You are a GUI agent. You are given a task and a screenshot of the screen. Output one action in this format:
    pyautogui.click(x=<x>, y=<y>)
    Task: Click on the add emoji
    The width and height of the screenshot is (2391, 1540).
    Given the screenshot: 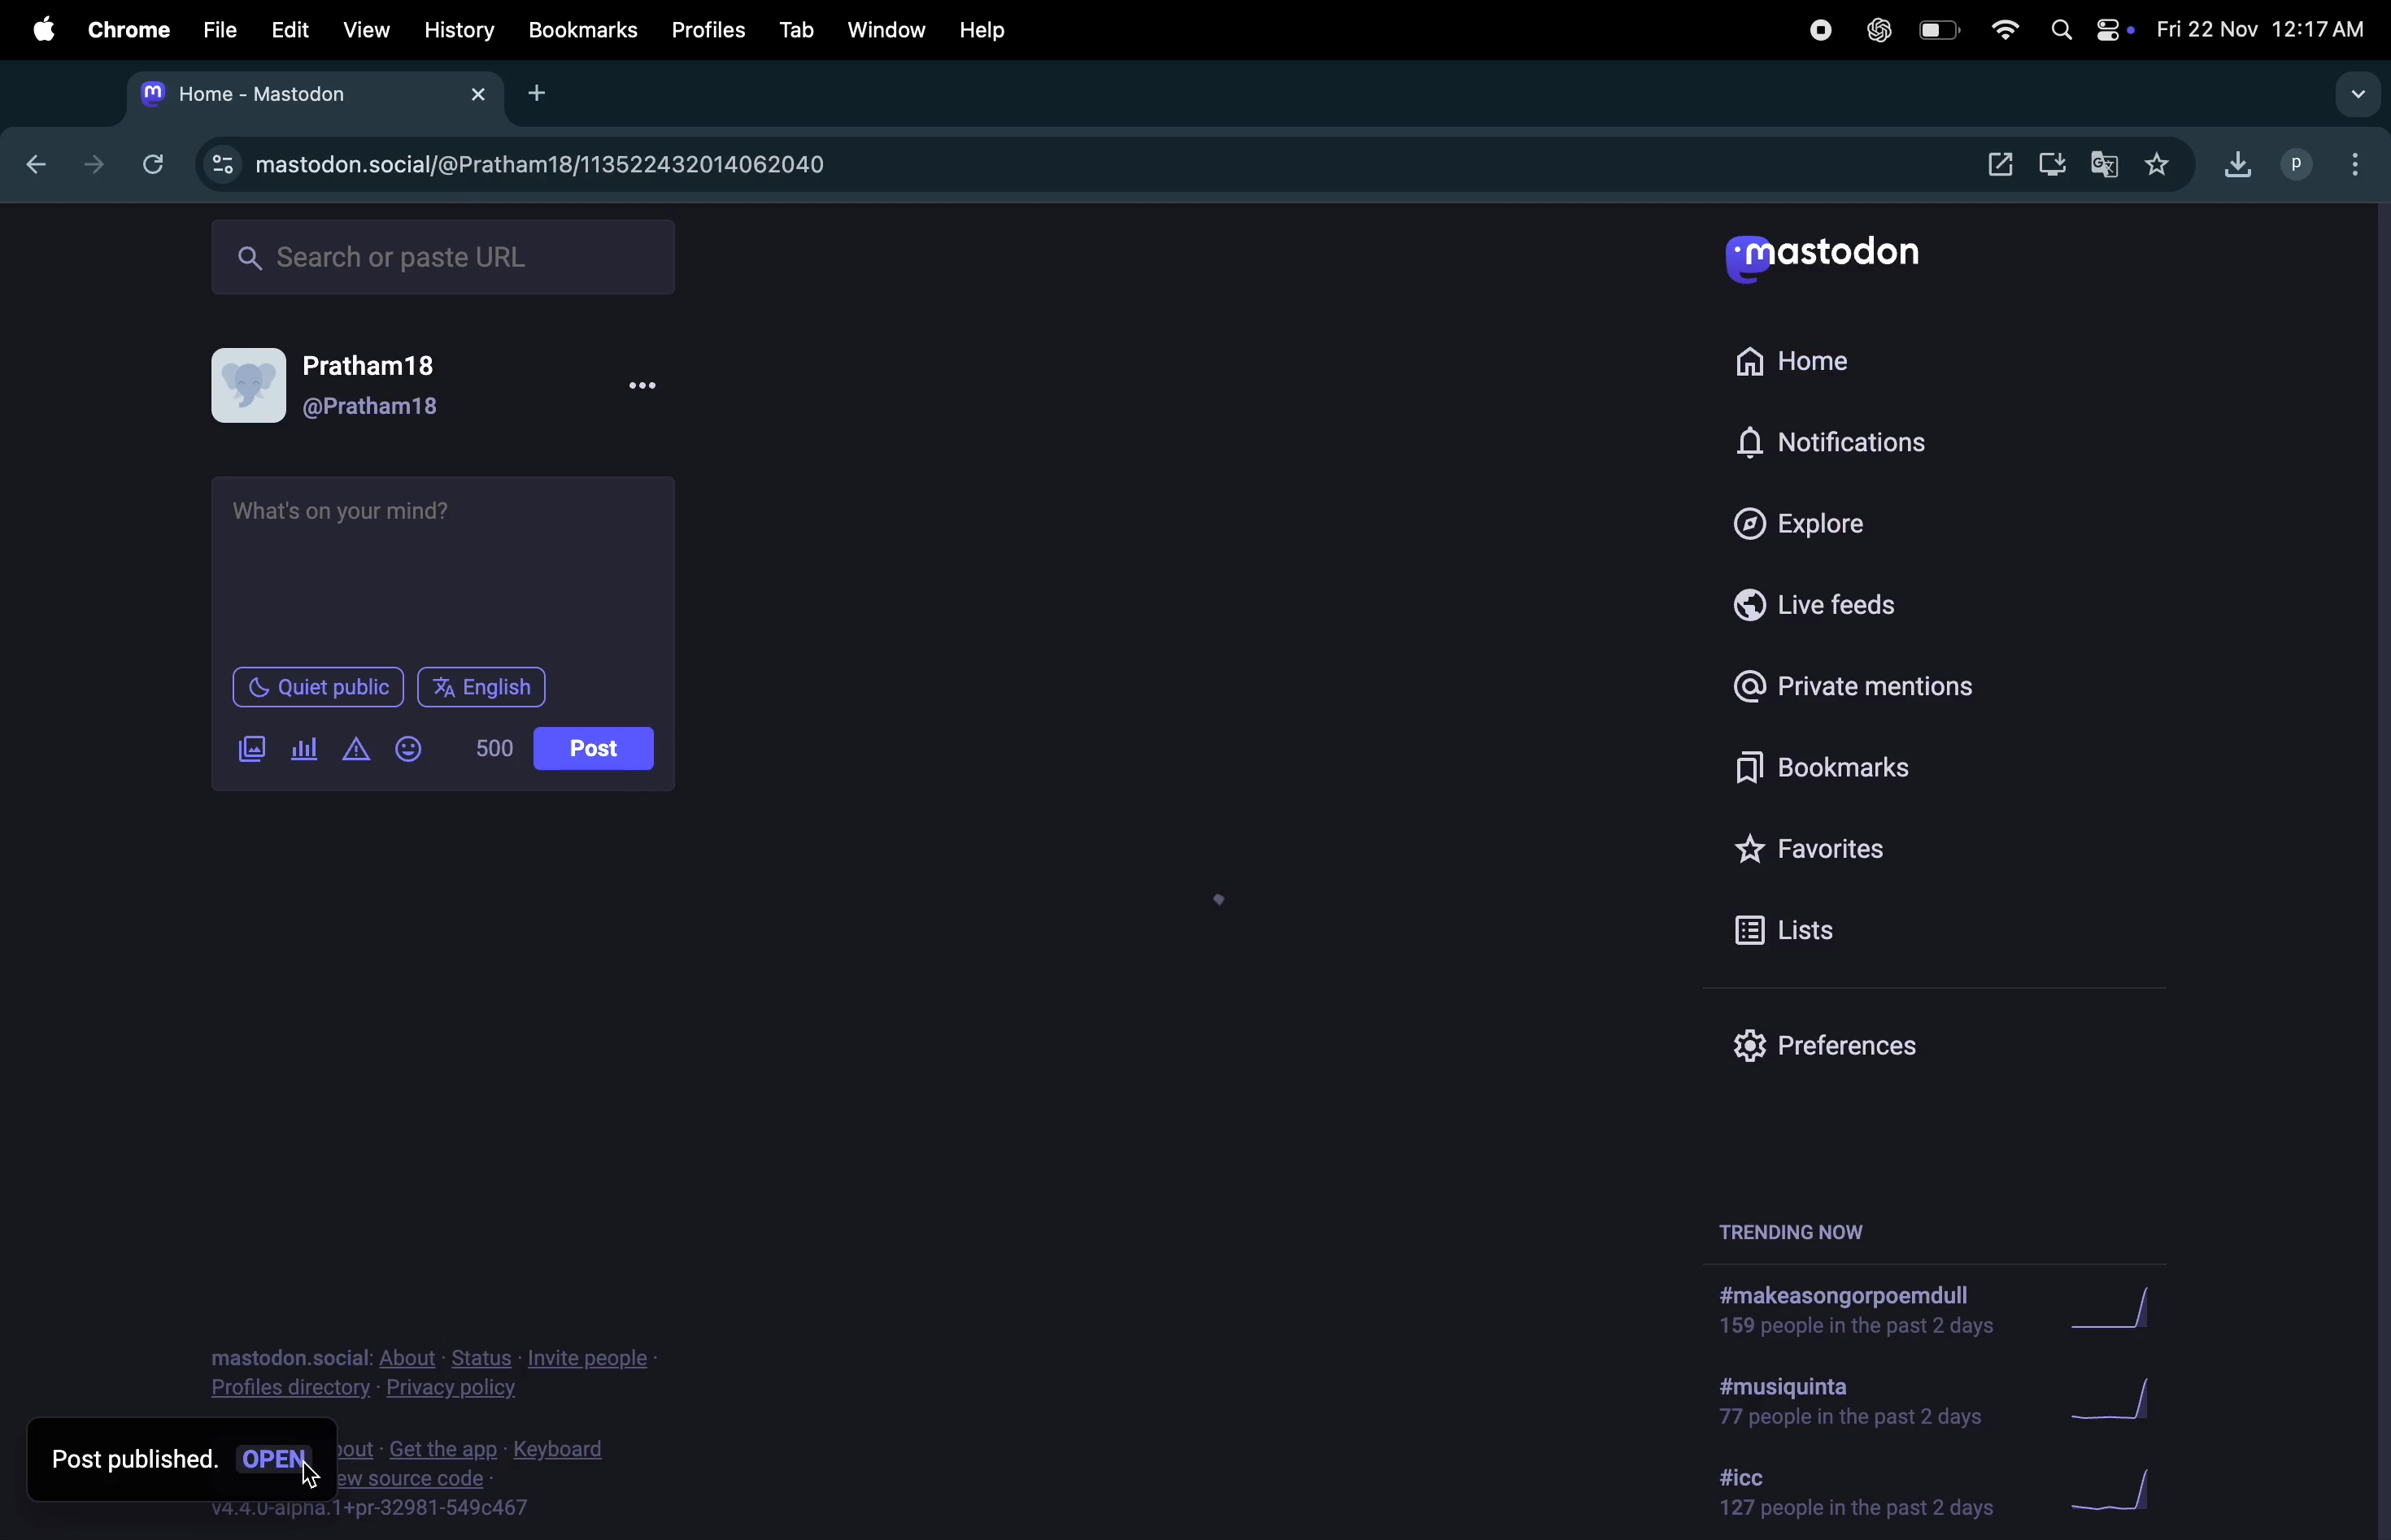 What is the action you would take?
    pyautogui.click(x=408, y=750)
    